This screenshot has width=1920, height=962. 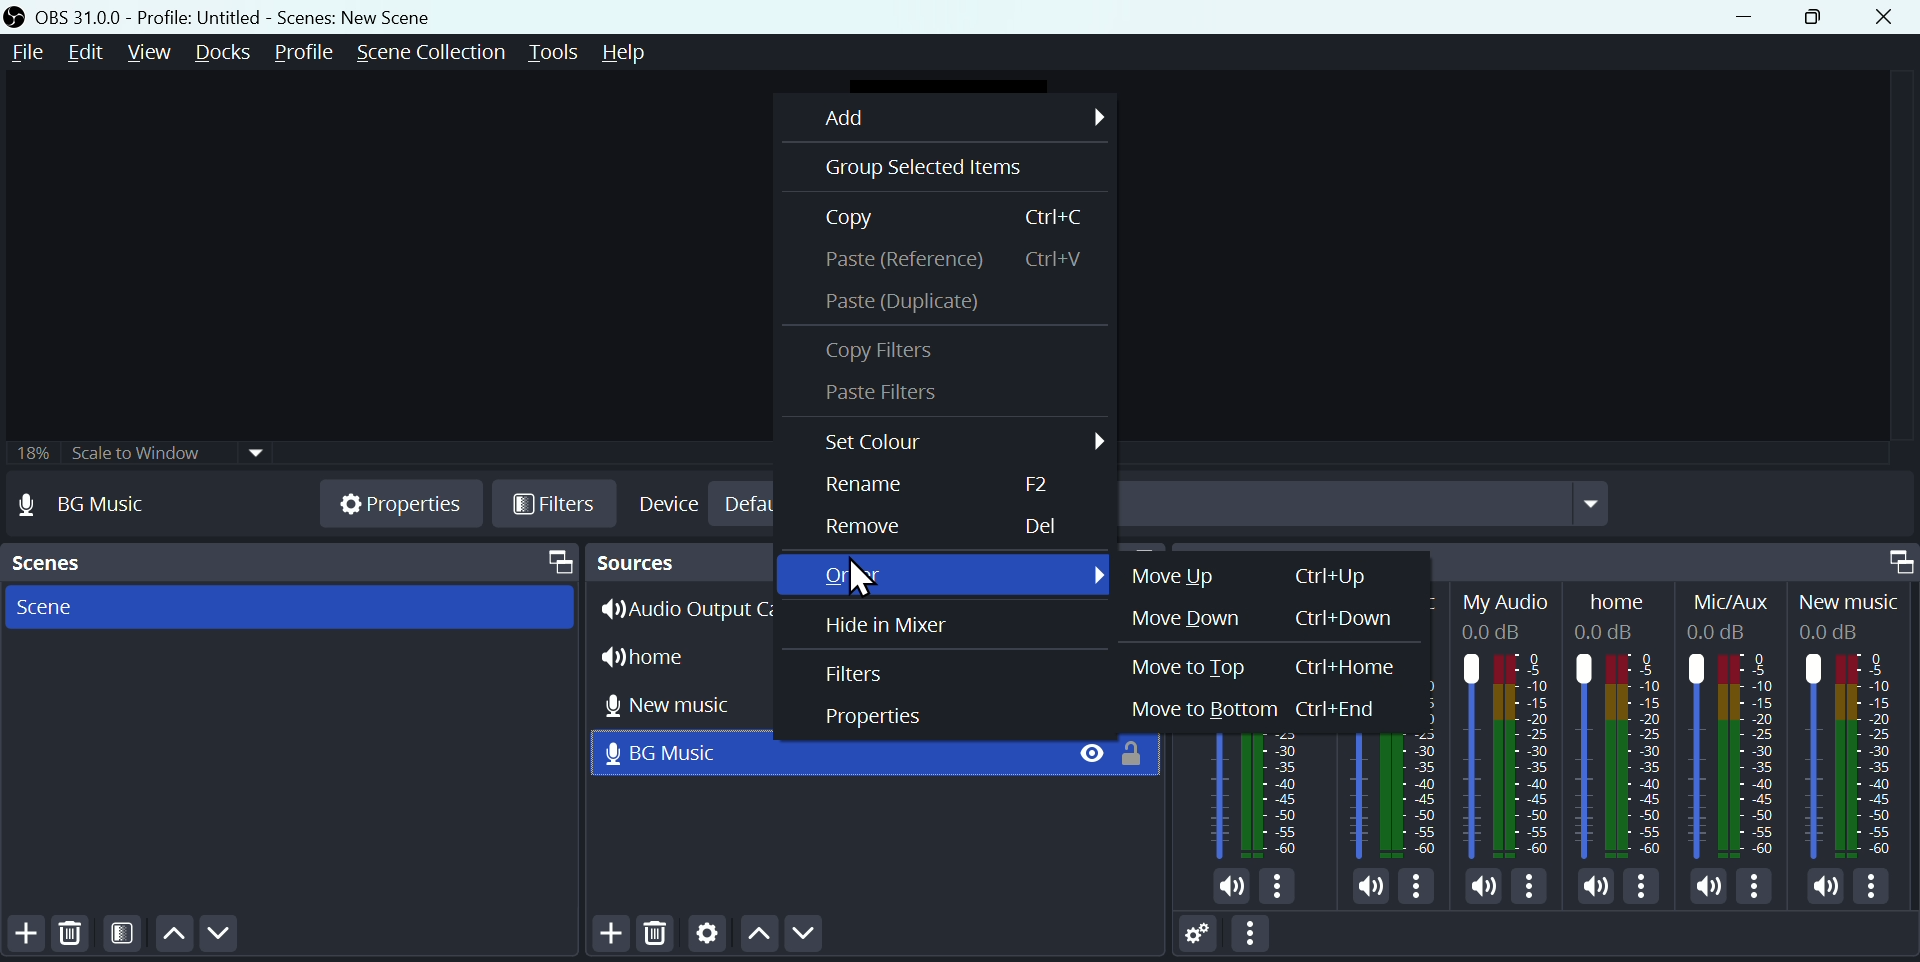 I want to click on maximize, so click(x=1894, y=557).